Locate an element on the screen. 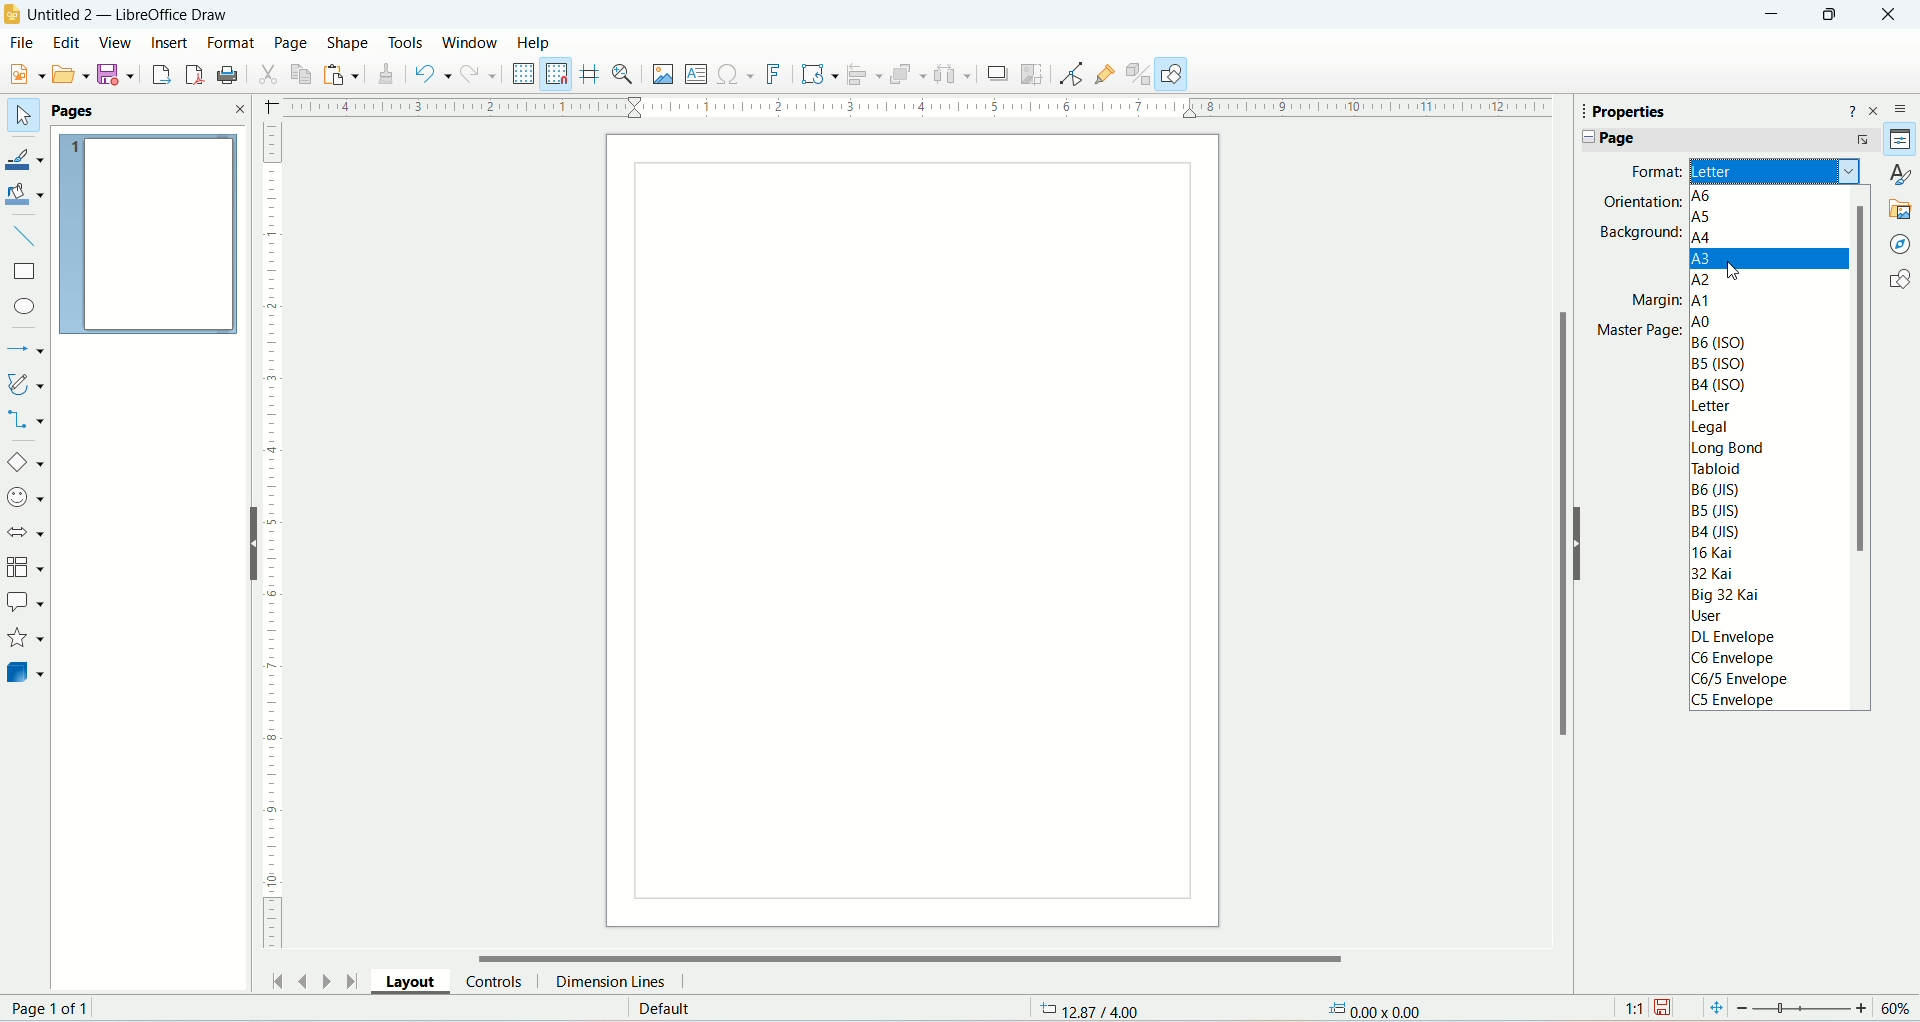 The image size is (1920, 1022). crop images is located at coordinates (998, 74).